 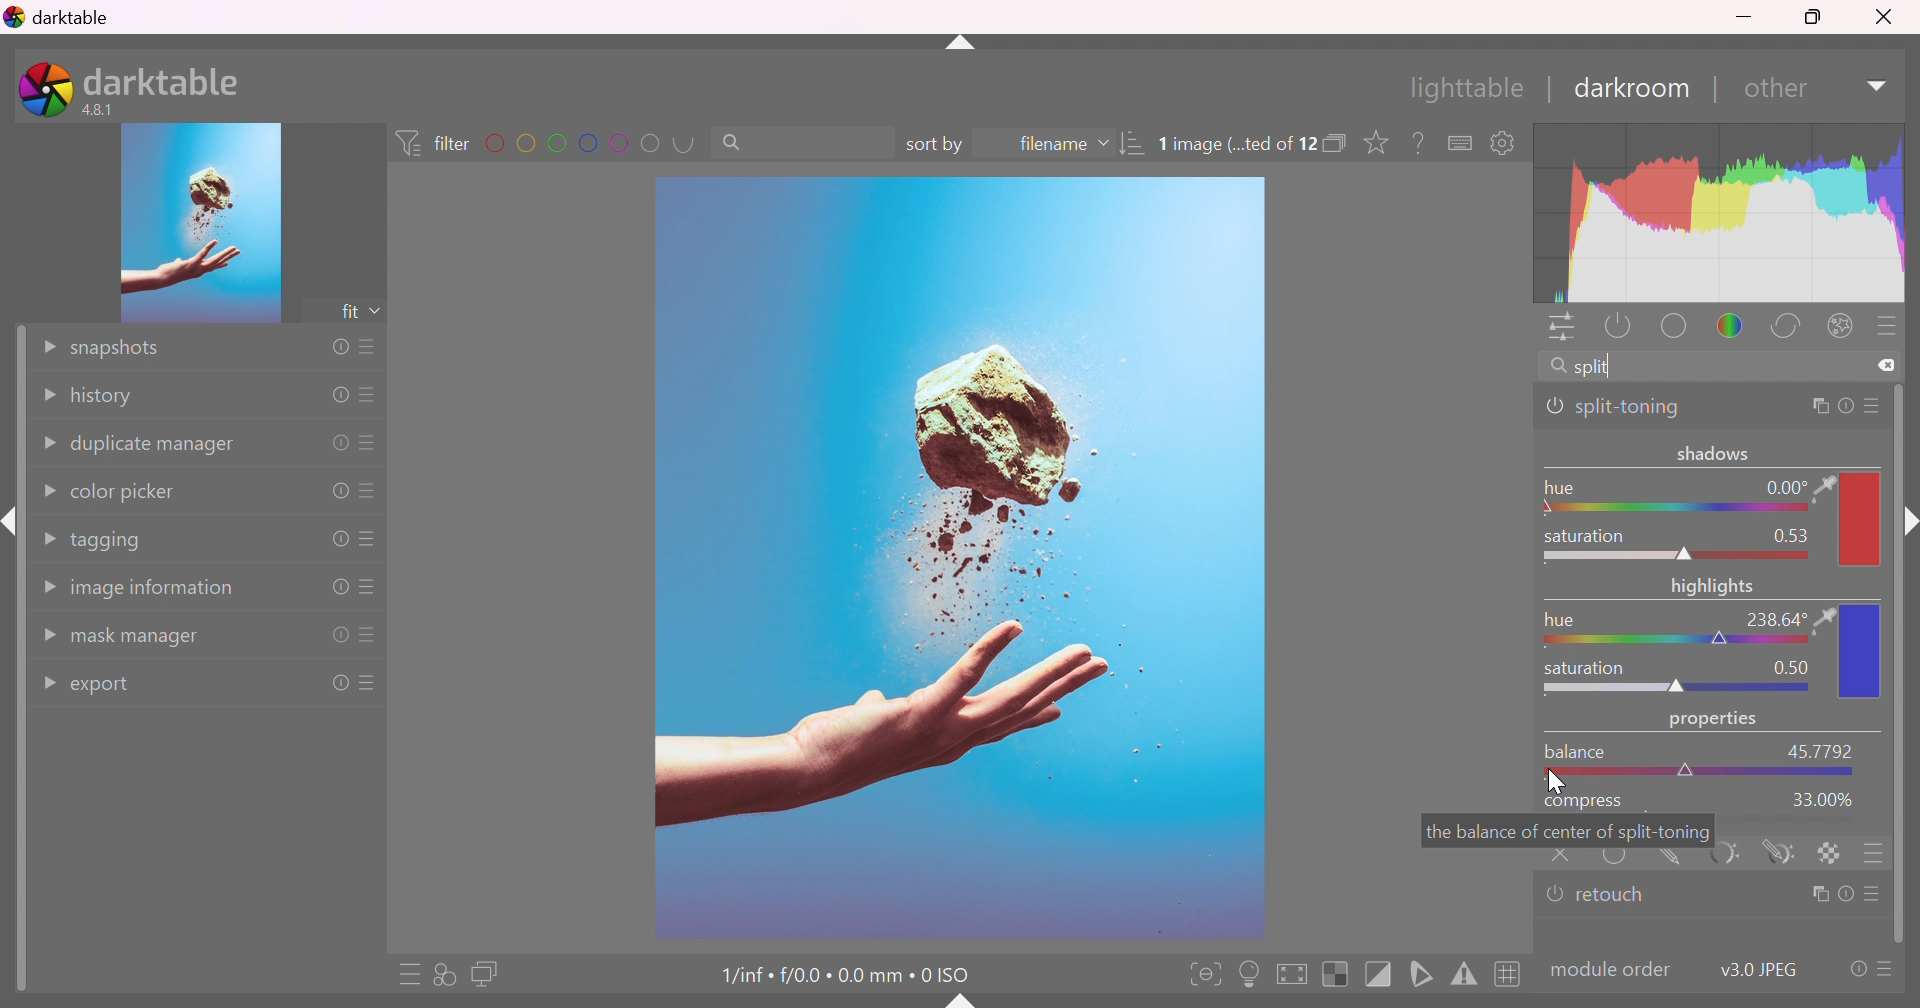 What do you see at coordinates (1787, 535) in the screenshot?
I see `0.53` at bounding box center [1787, 535].